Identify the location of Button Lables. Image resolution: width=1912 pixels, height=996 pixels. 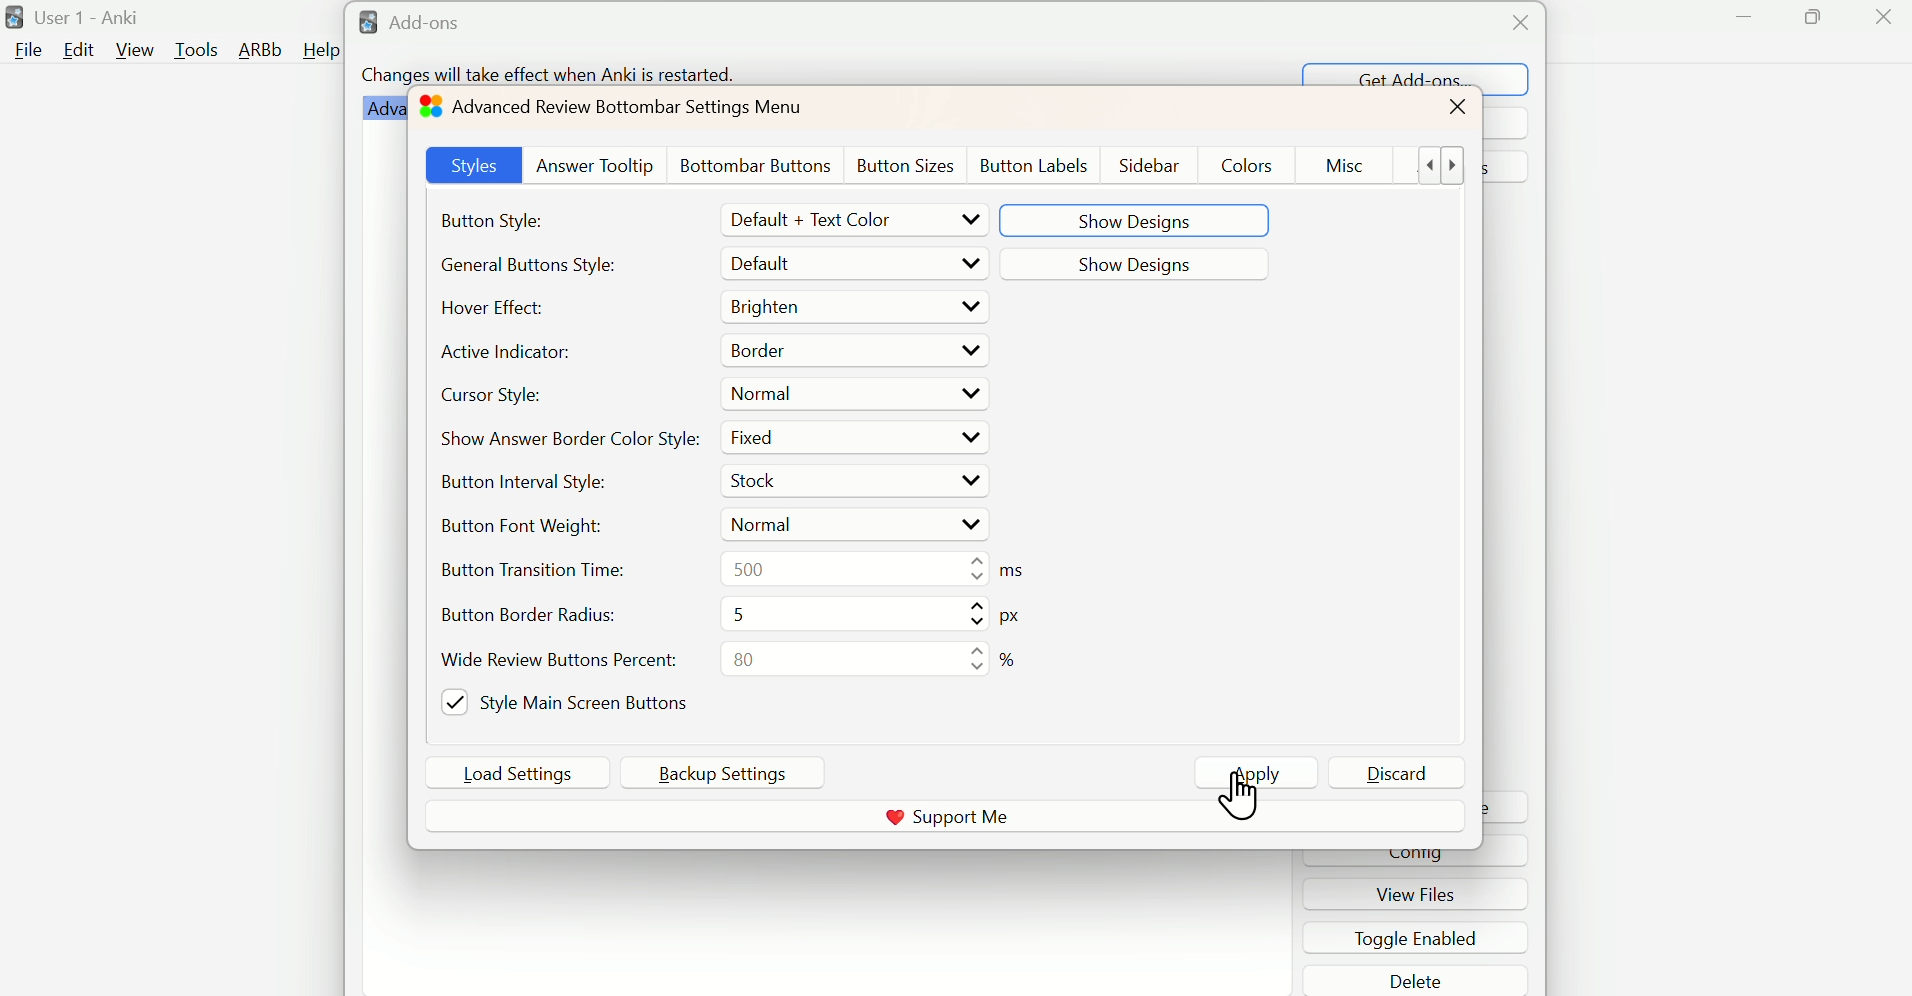
(1034, 167).